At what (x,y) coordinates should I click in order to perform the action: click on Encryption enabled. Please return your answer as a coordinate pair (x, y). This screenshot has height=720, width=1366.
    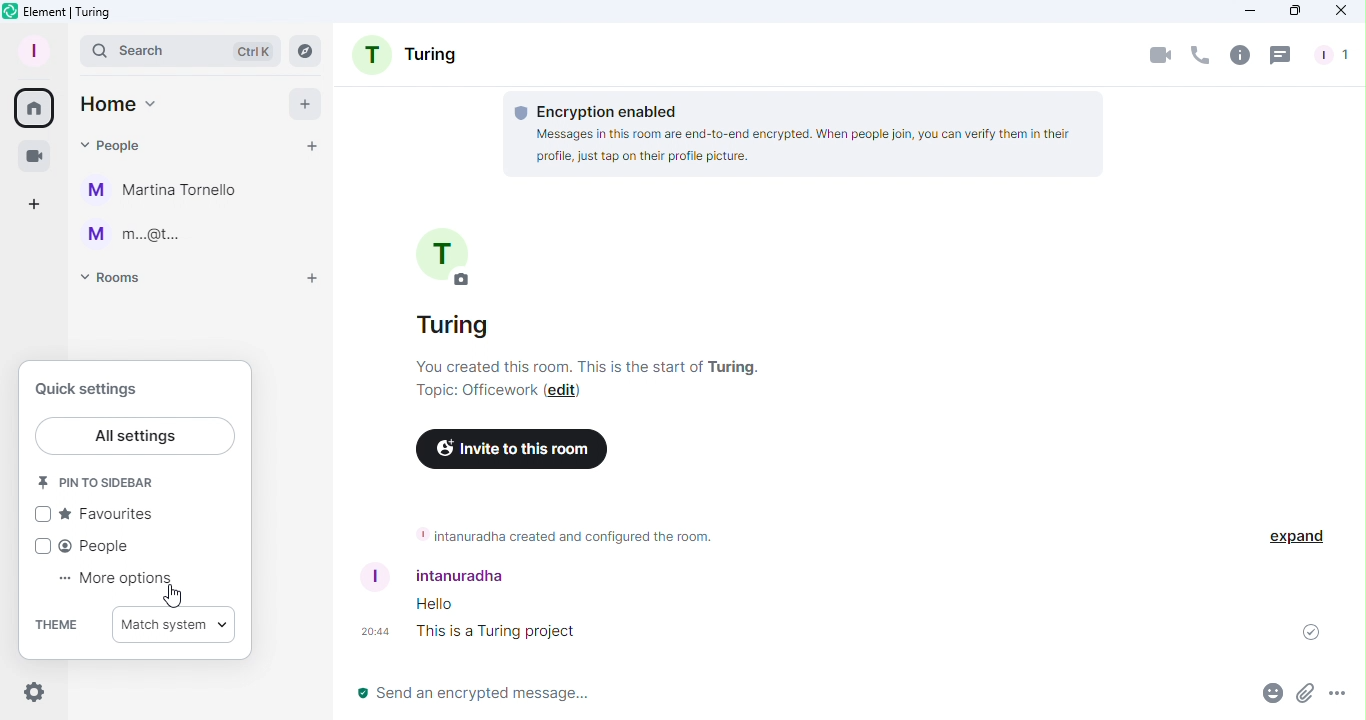
    Looking at the image, I should click on (810, 135).